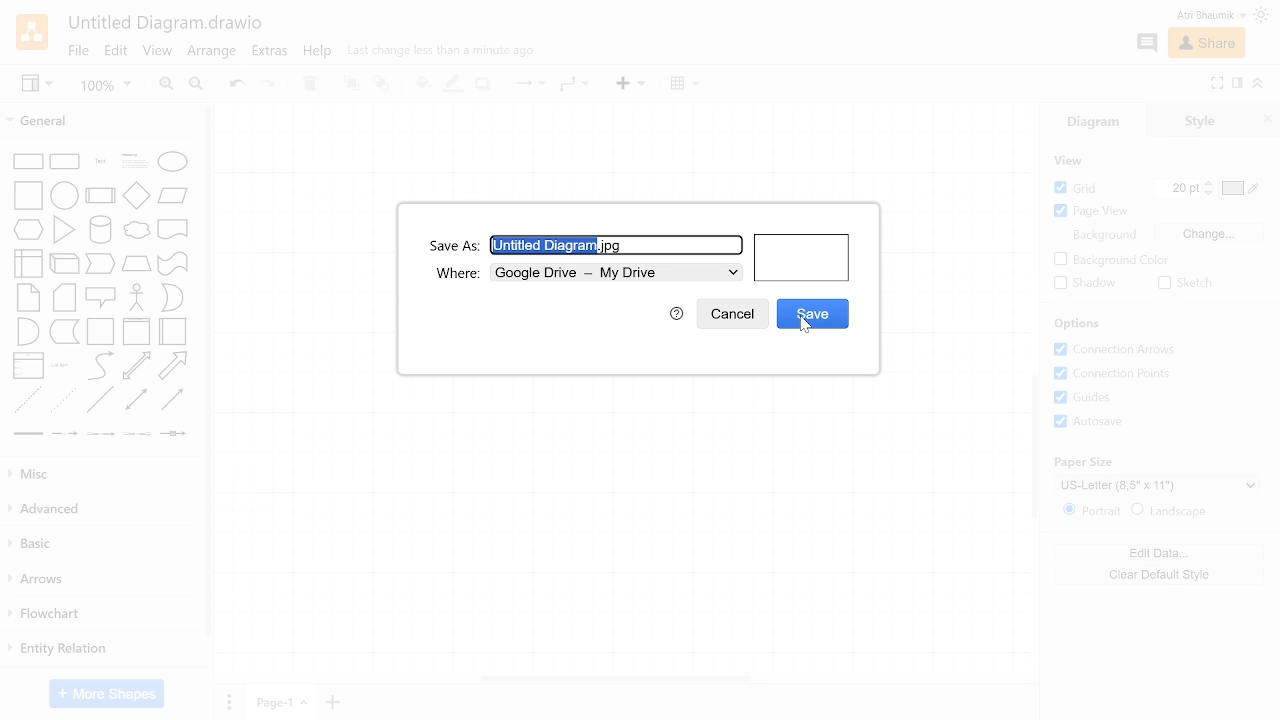  I want to click on Connection points, so click(1126, 374).